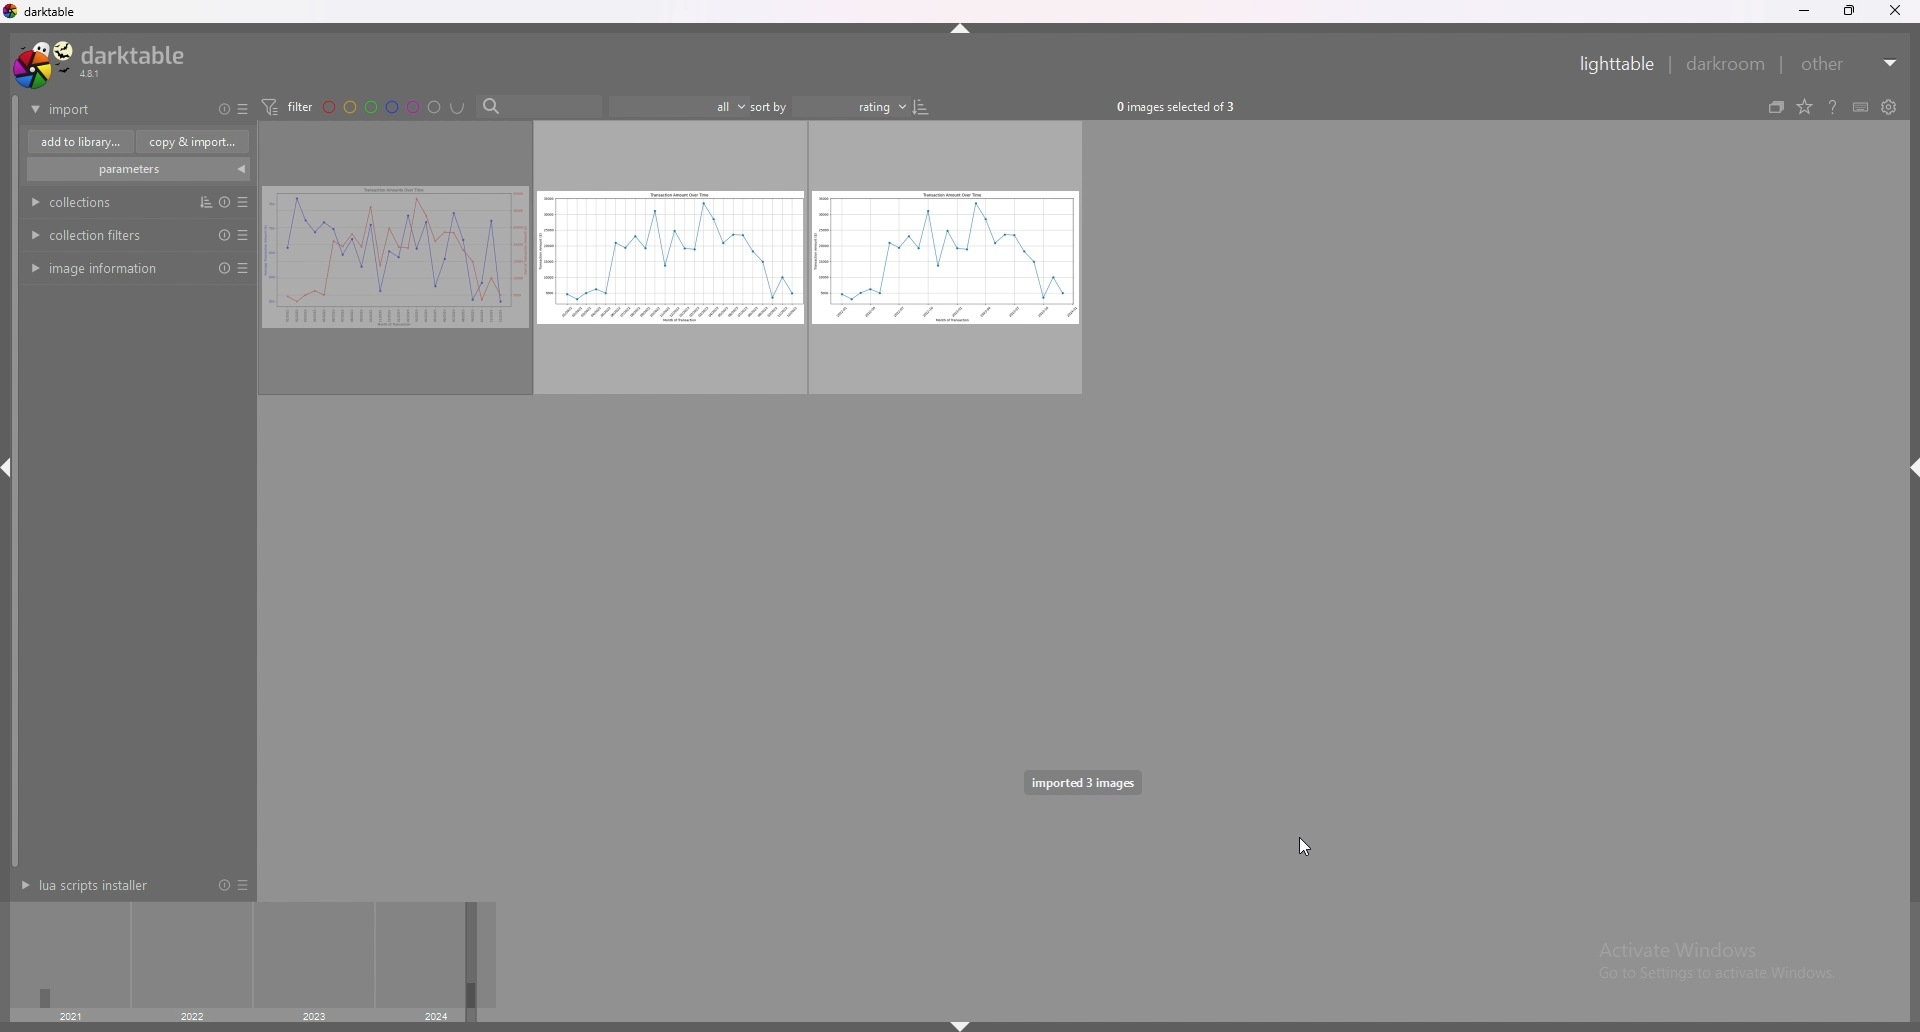 This screenshot has width=1920, height=1032. I want to click on maximize, so click(1851, 11).